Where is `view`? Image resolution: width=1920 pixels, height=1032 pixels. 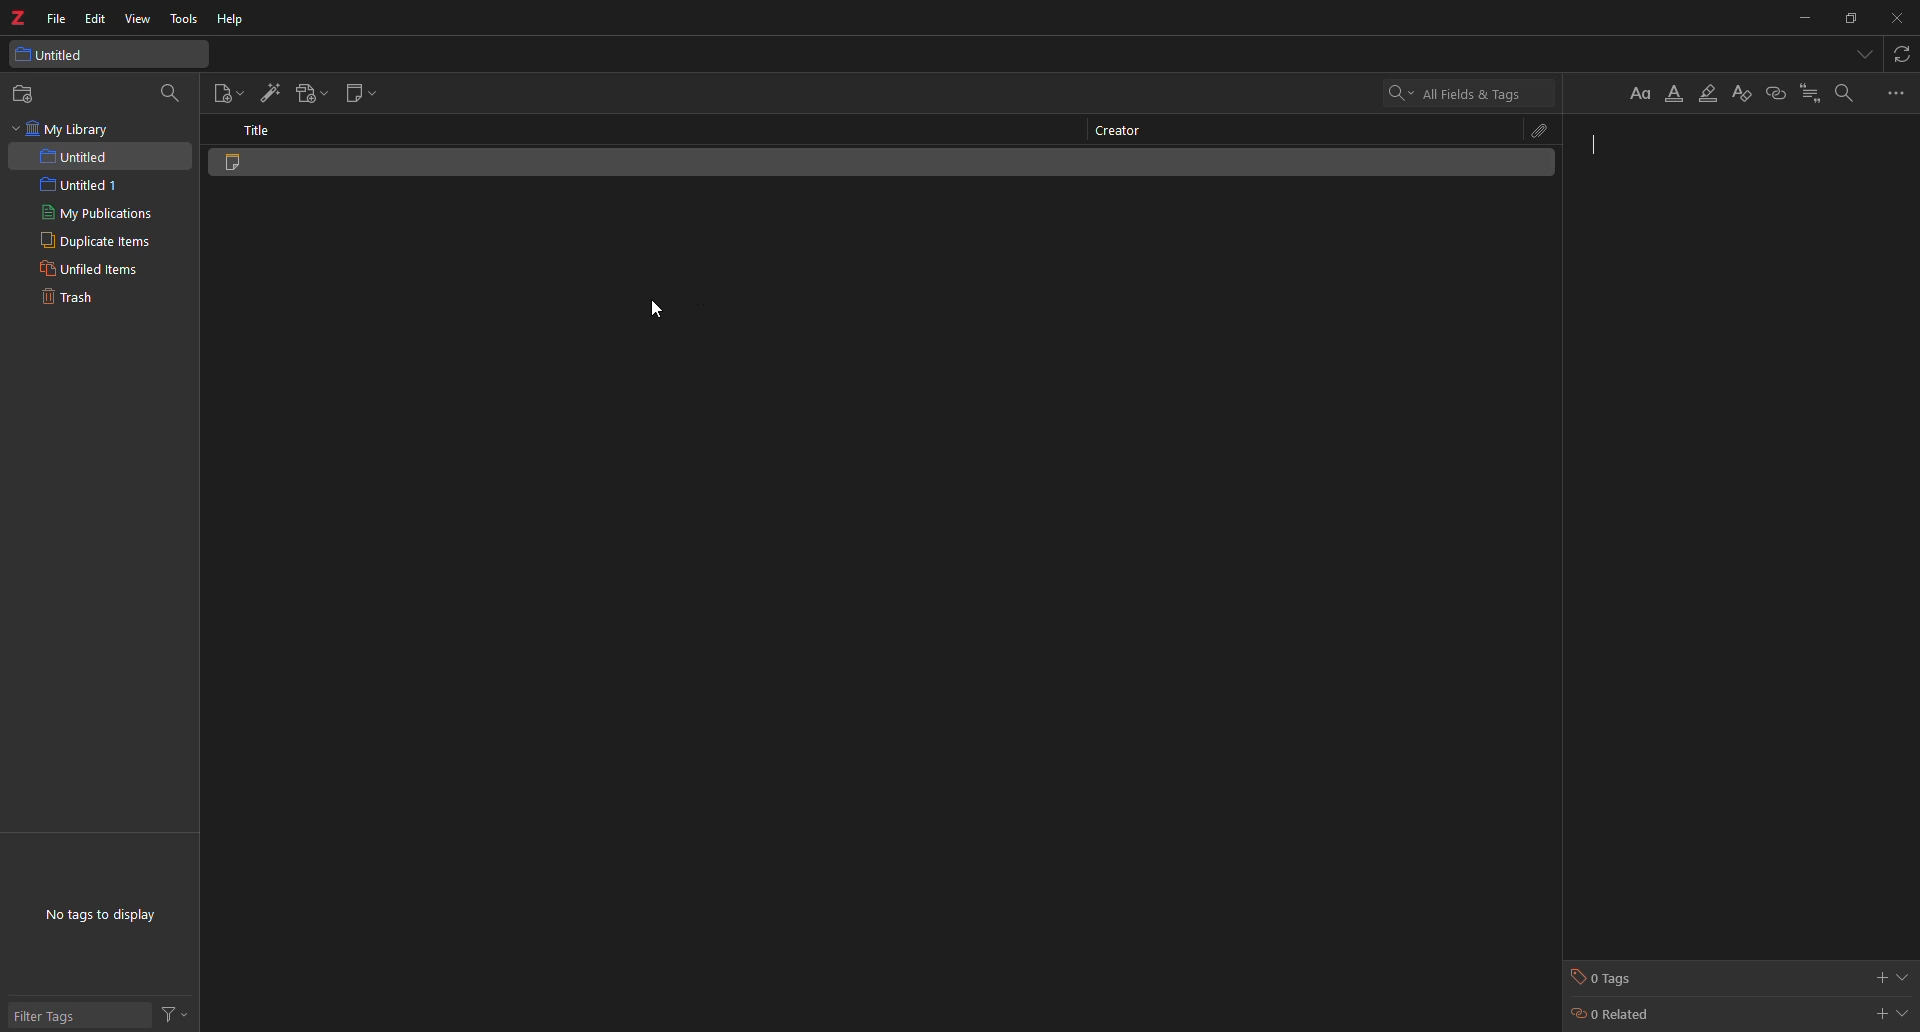
view is located at coordinates (139, 19).